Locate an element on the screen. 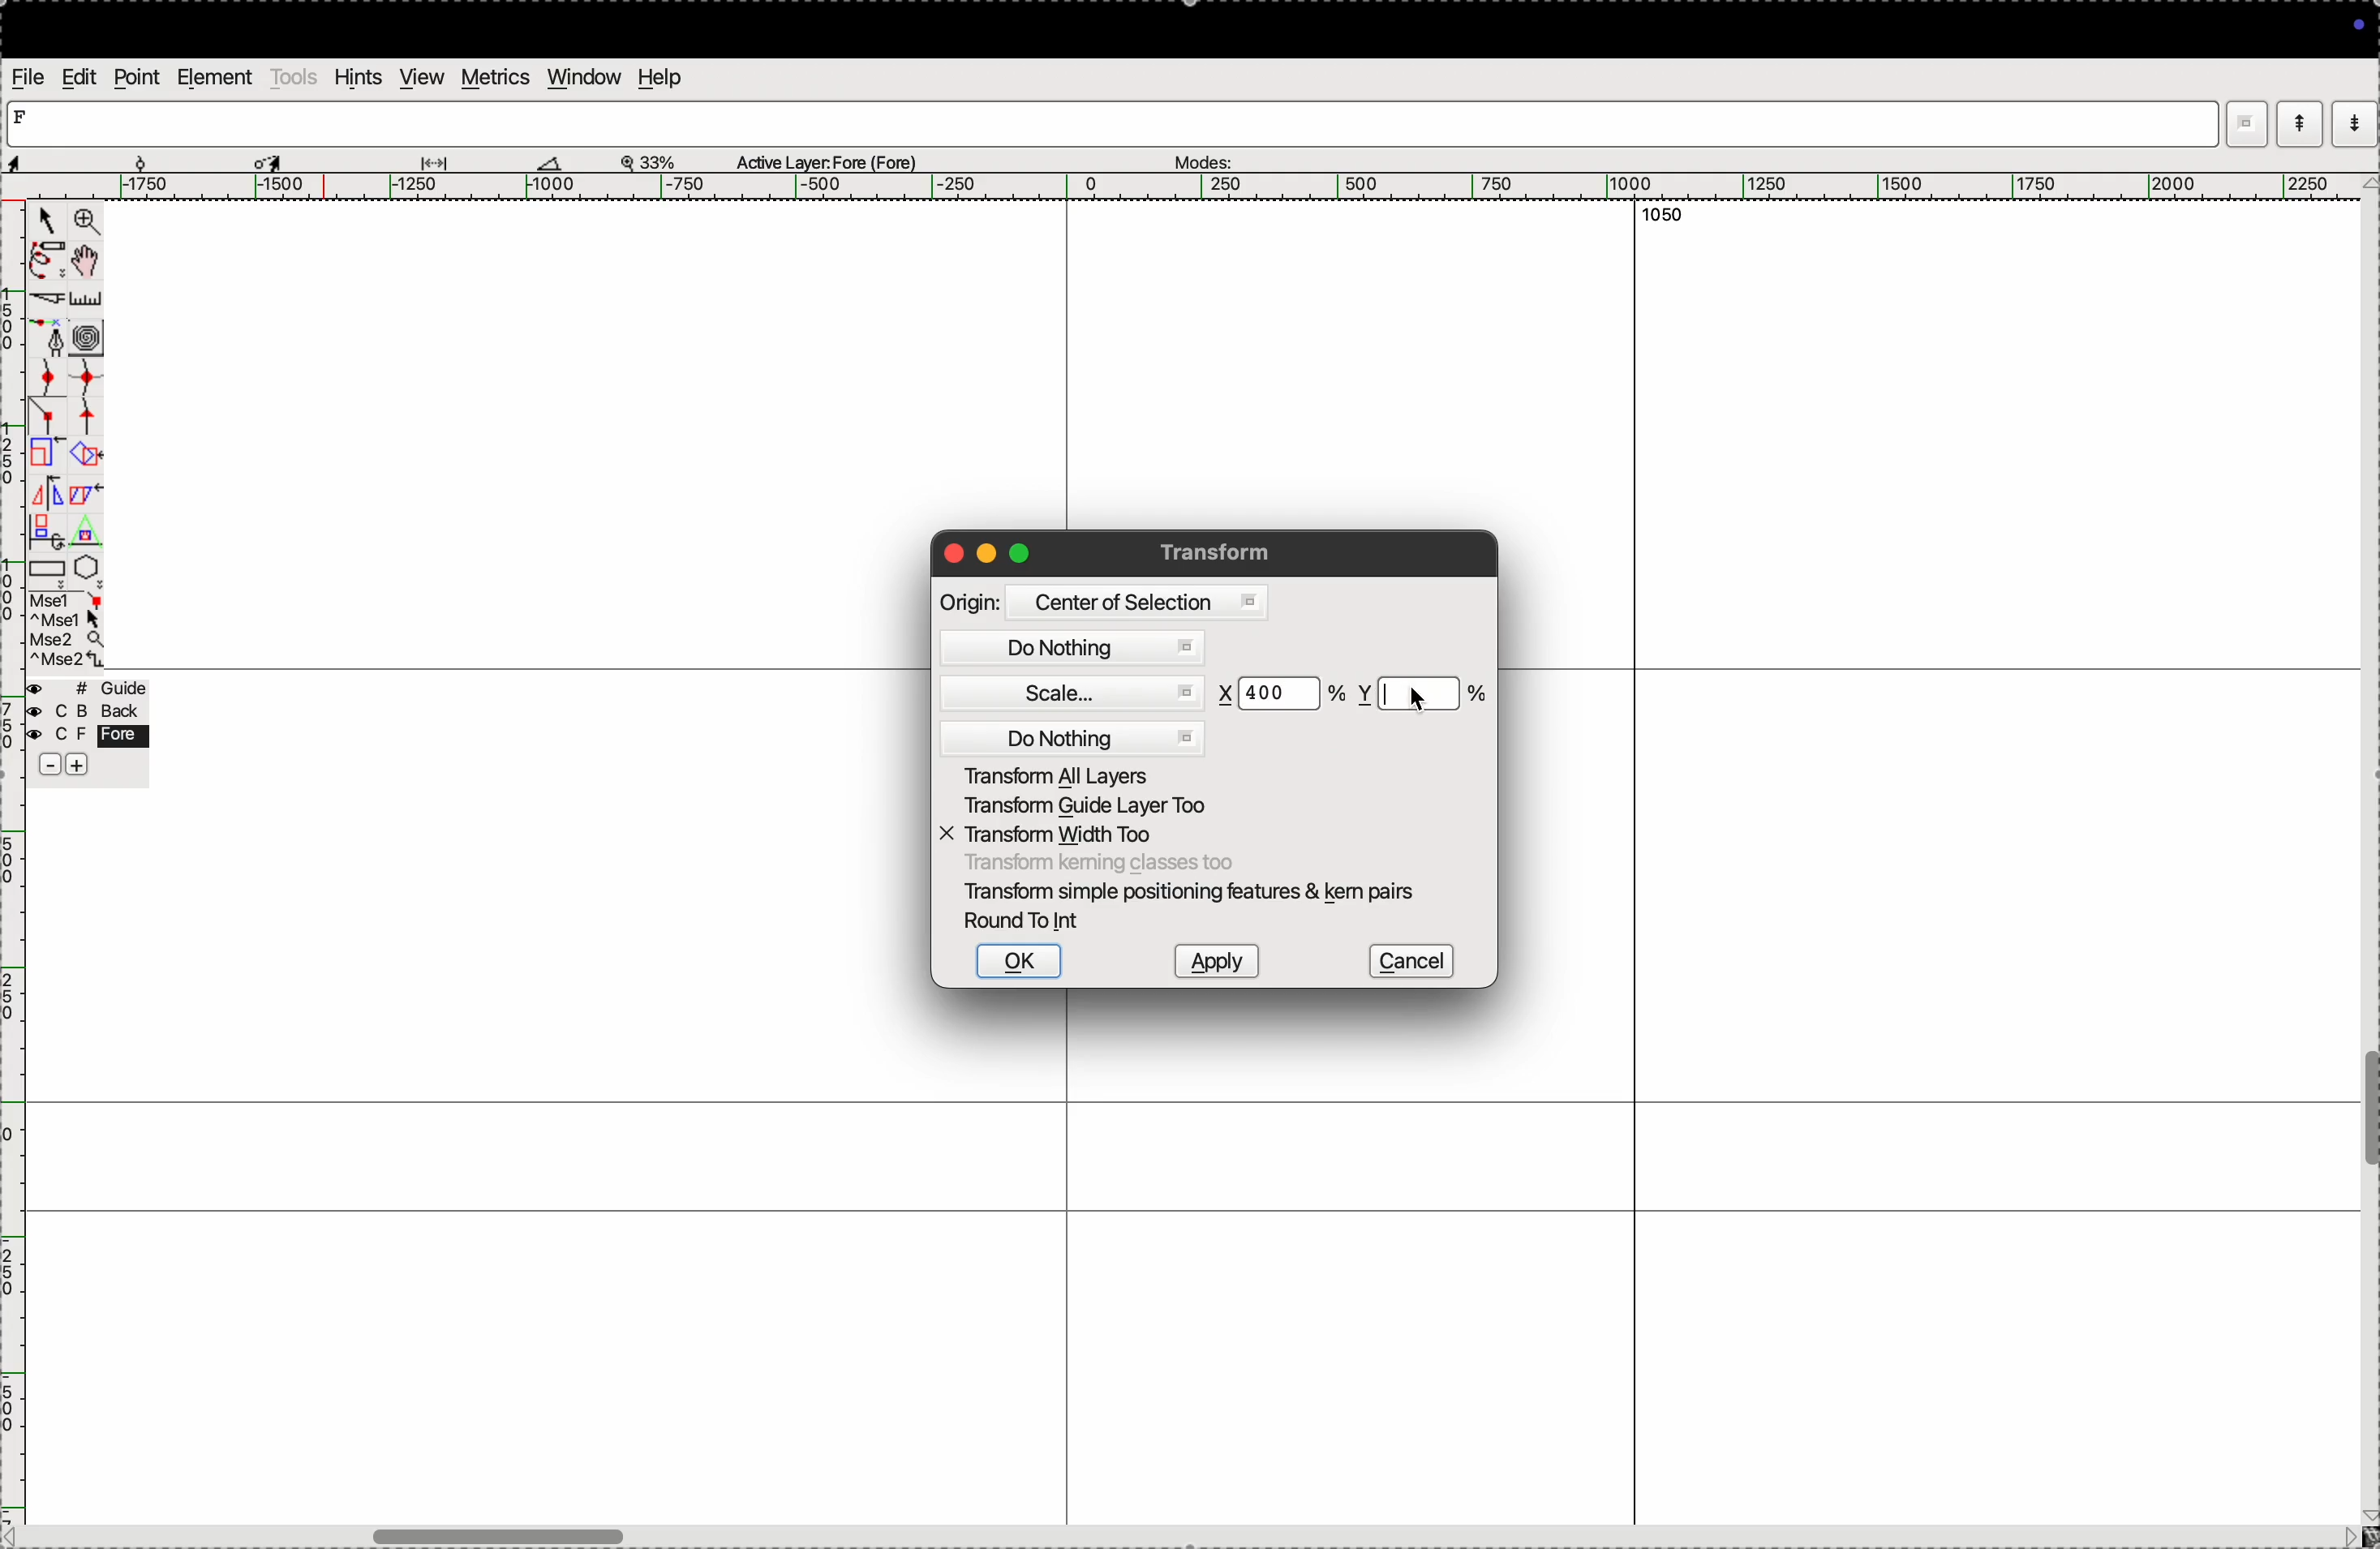 The image size is (2380, 1549). add is located at coordinates (79, 768).